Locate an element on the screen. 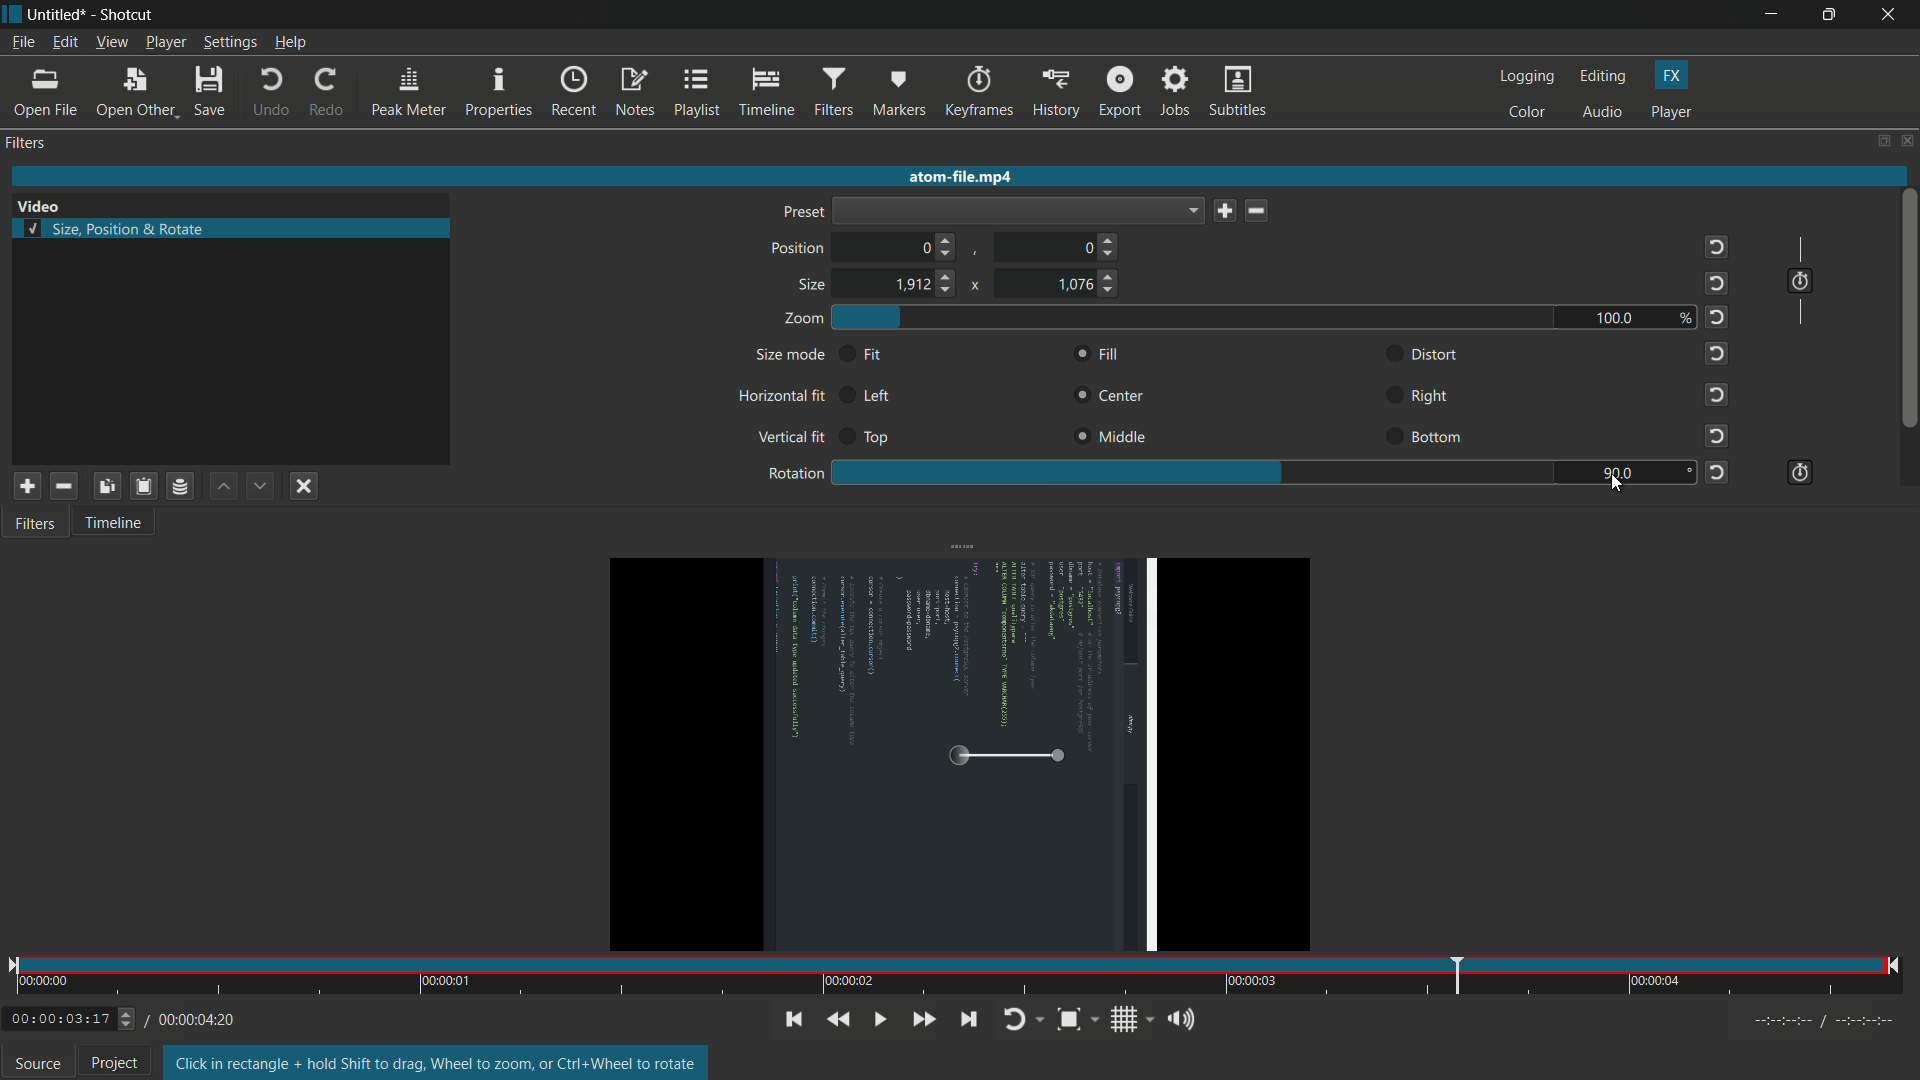 The image size is (1920, 1080). left is located at coordinates (878, 397).